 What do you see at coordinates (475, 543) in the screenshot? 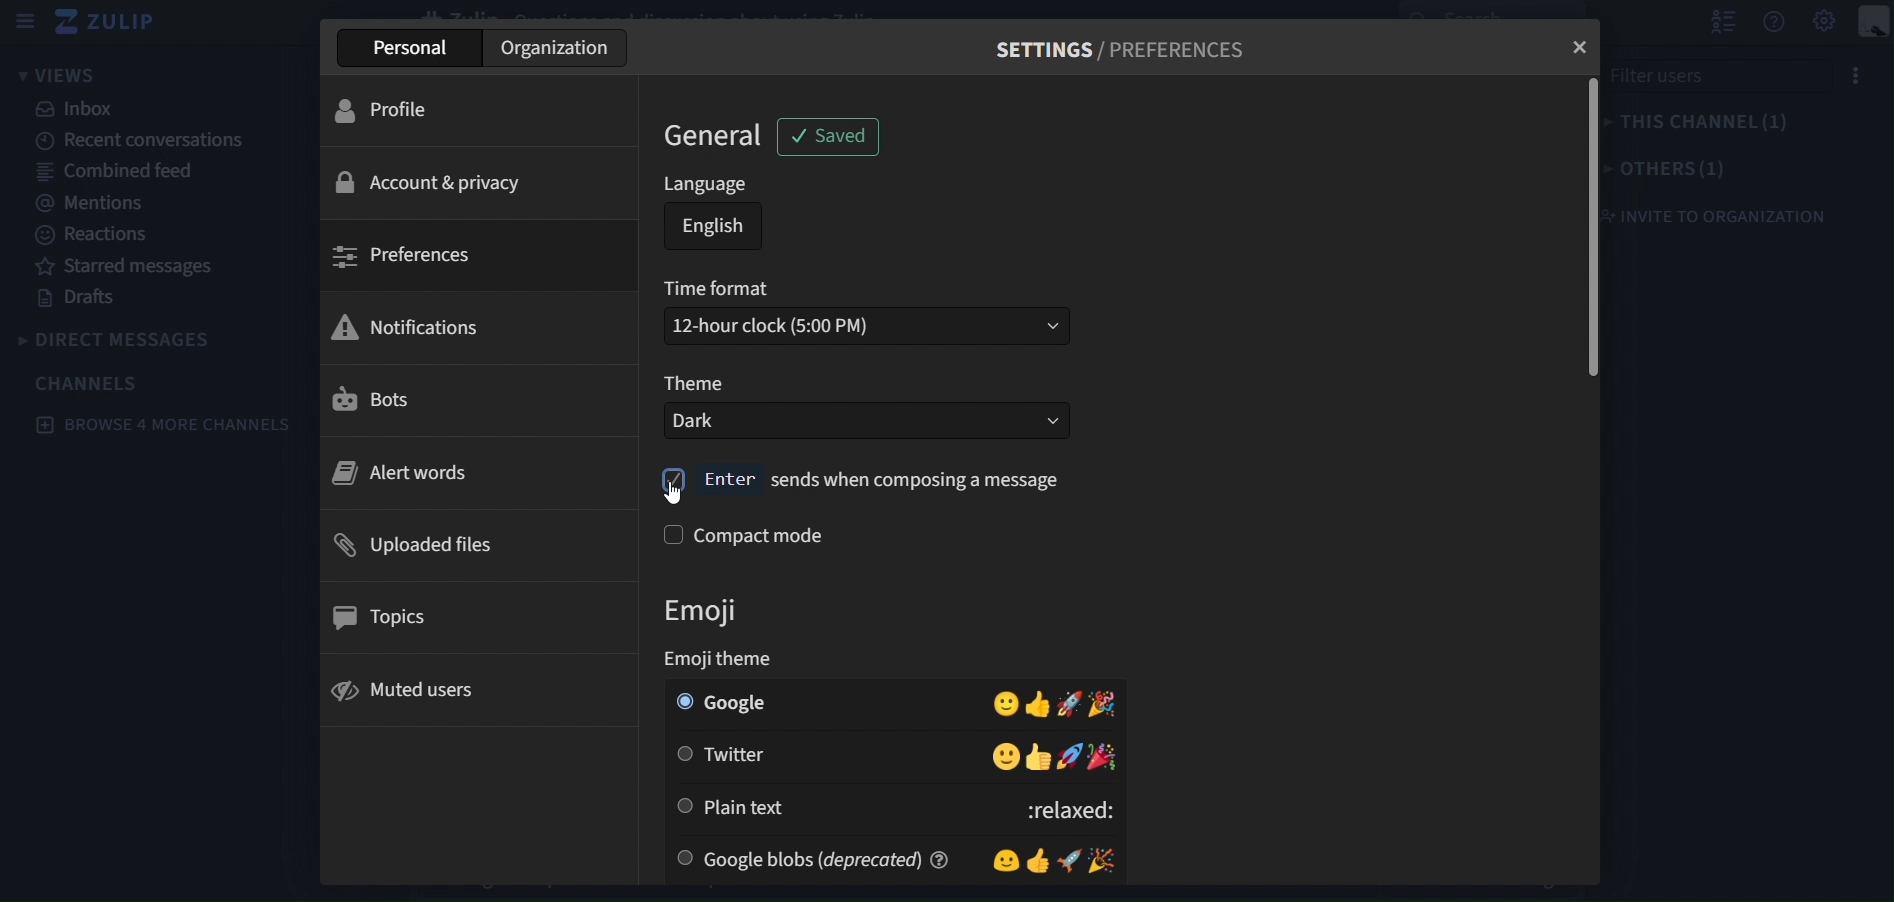
I see `uploaded files` at bounding box center [475, 543].